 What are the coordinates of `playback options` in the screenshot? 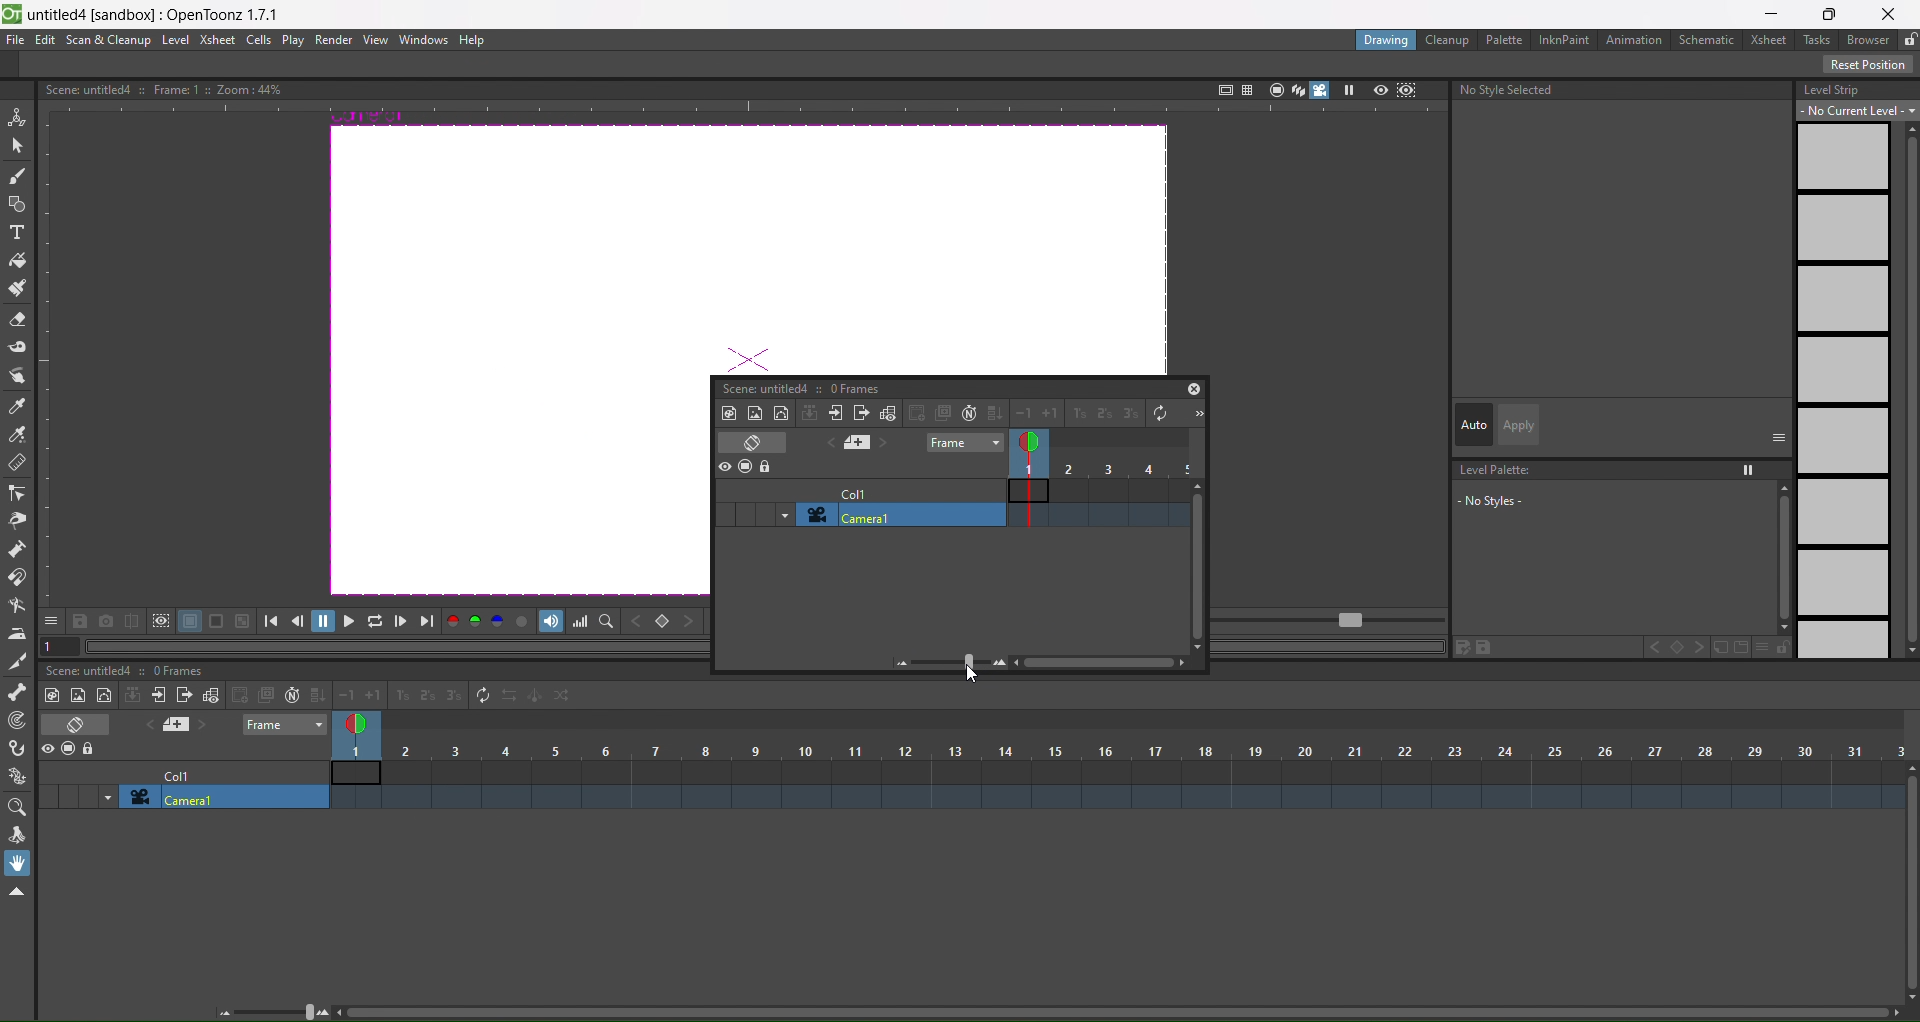 It's located at (350, 624).